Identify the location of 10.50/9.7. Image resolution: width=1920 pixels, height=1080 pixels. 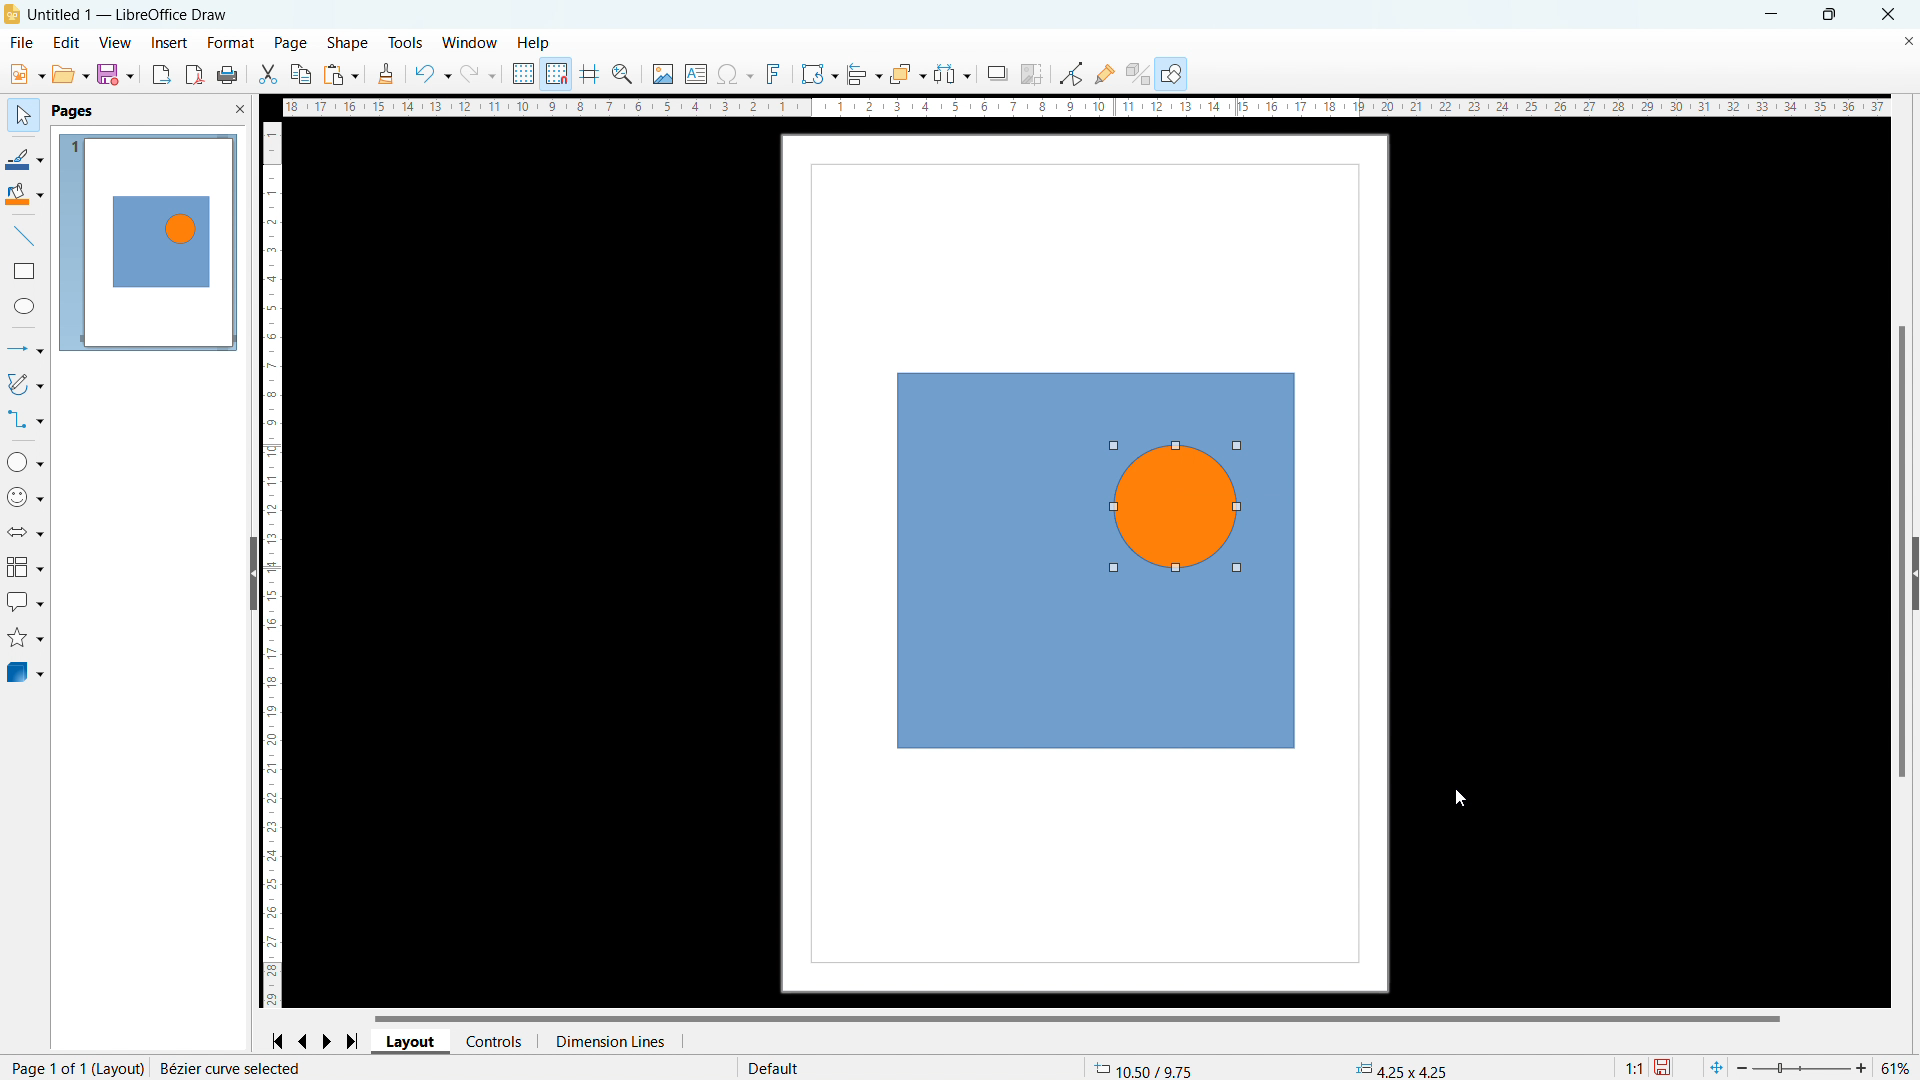
(1150, 1065).